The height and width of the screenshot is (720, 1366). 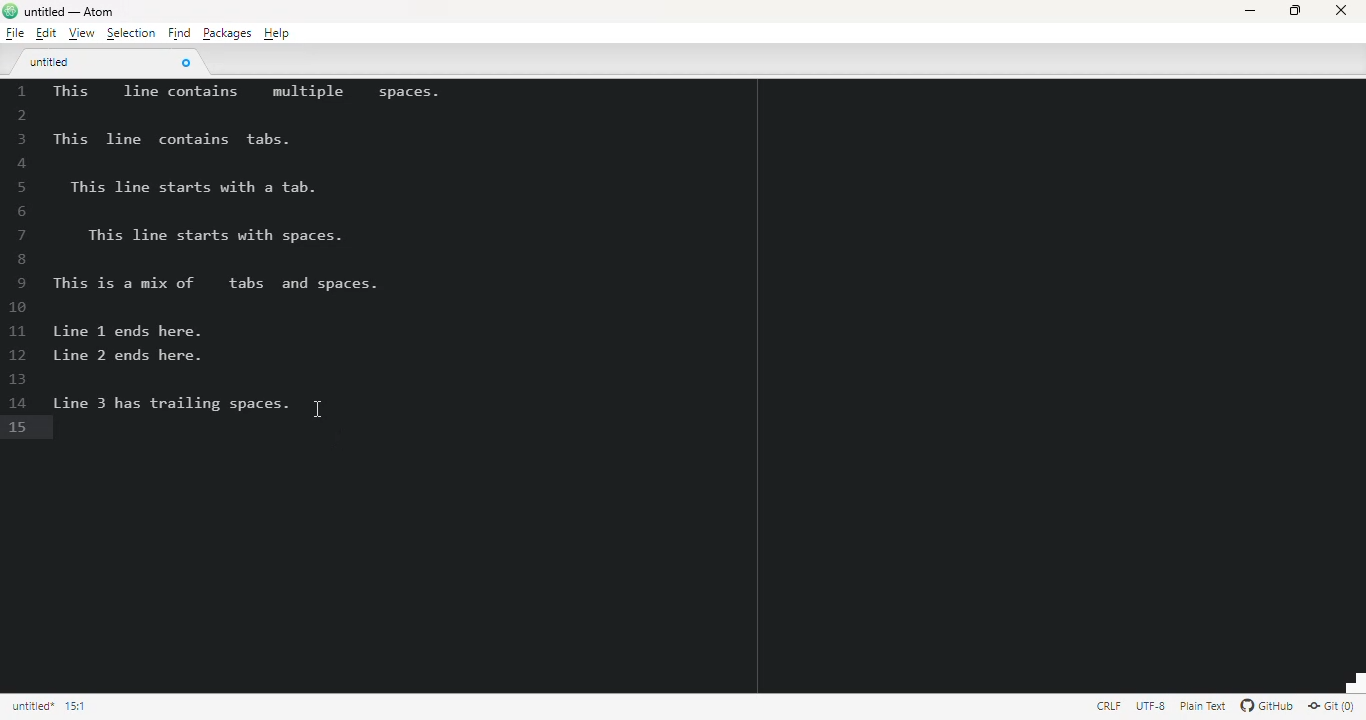 I want to click on title, so click(x=69, y=12).